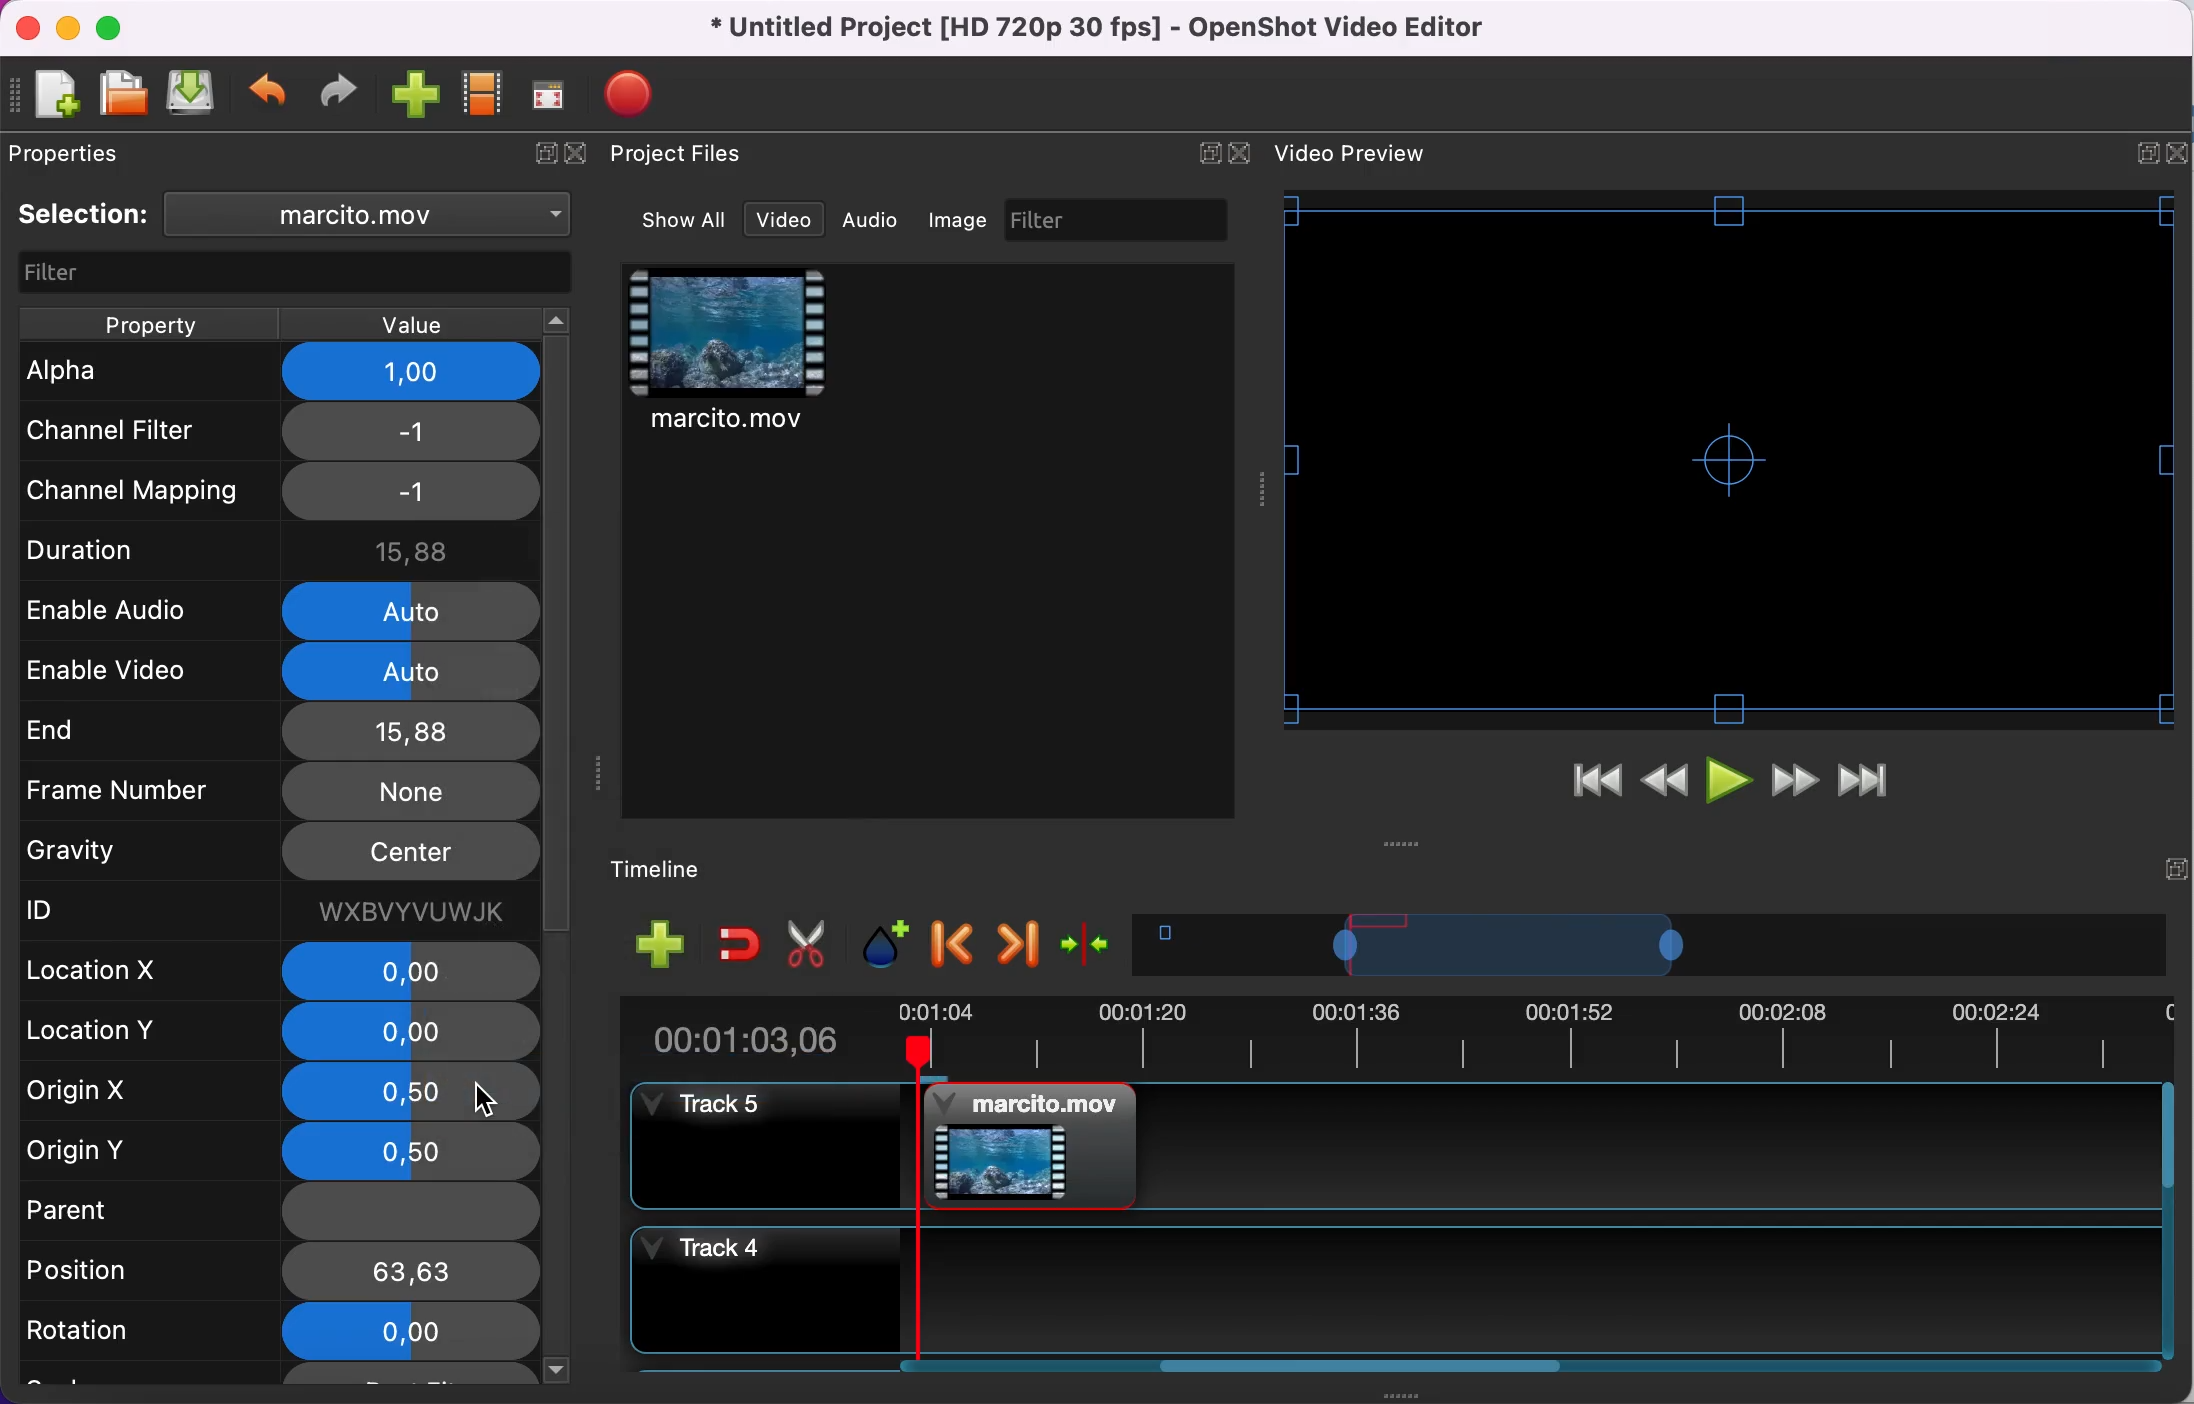 This screenshot has height=1404, width=2194. I want to click on Vertical slide bar, so click(2168, 1220).